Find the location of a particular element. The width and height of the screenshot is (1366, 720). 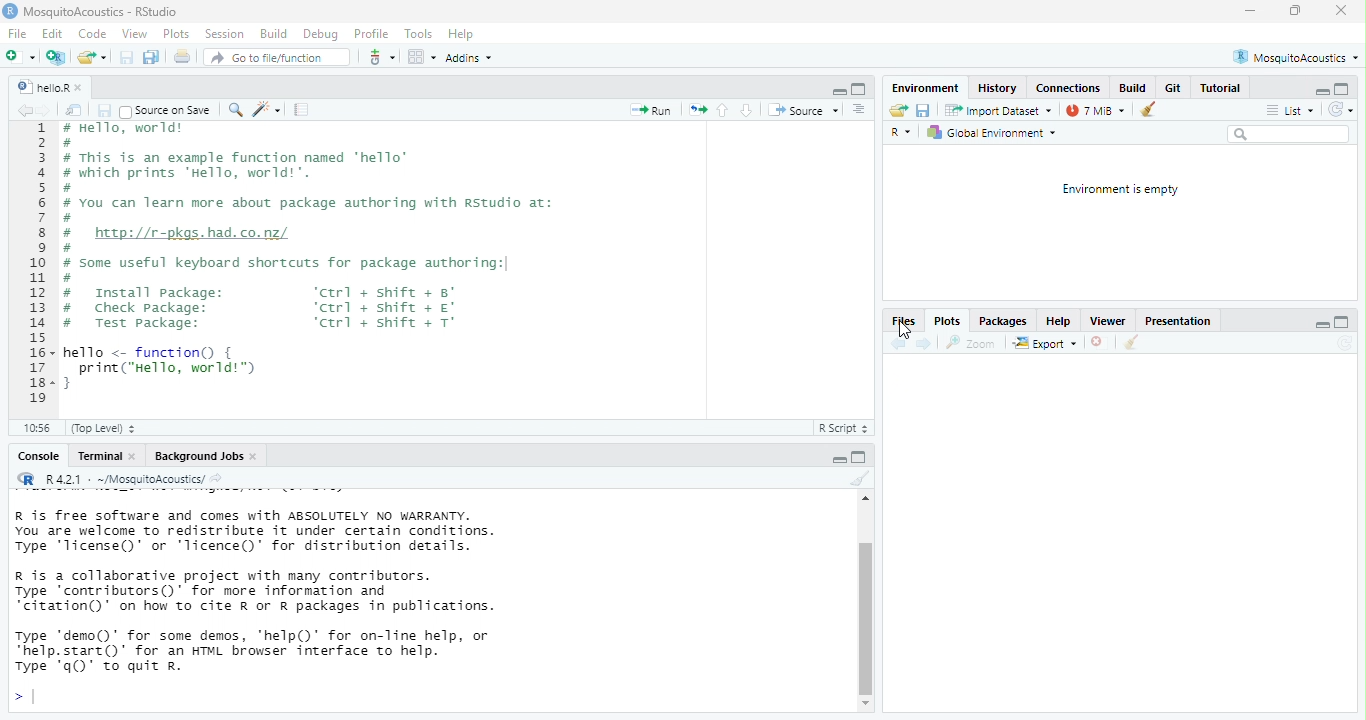

(Top Level)  is located at coordinates (111, 429).